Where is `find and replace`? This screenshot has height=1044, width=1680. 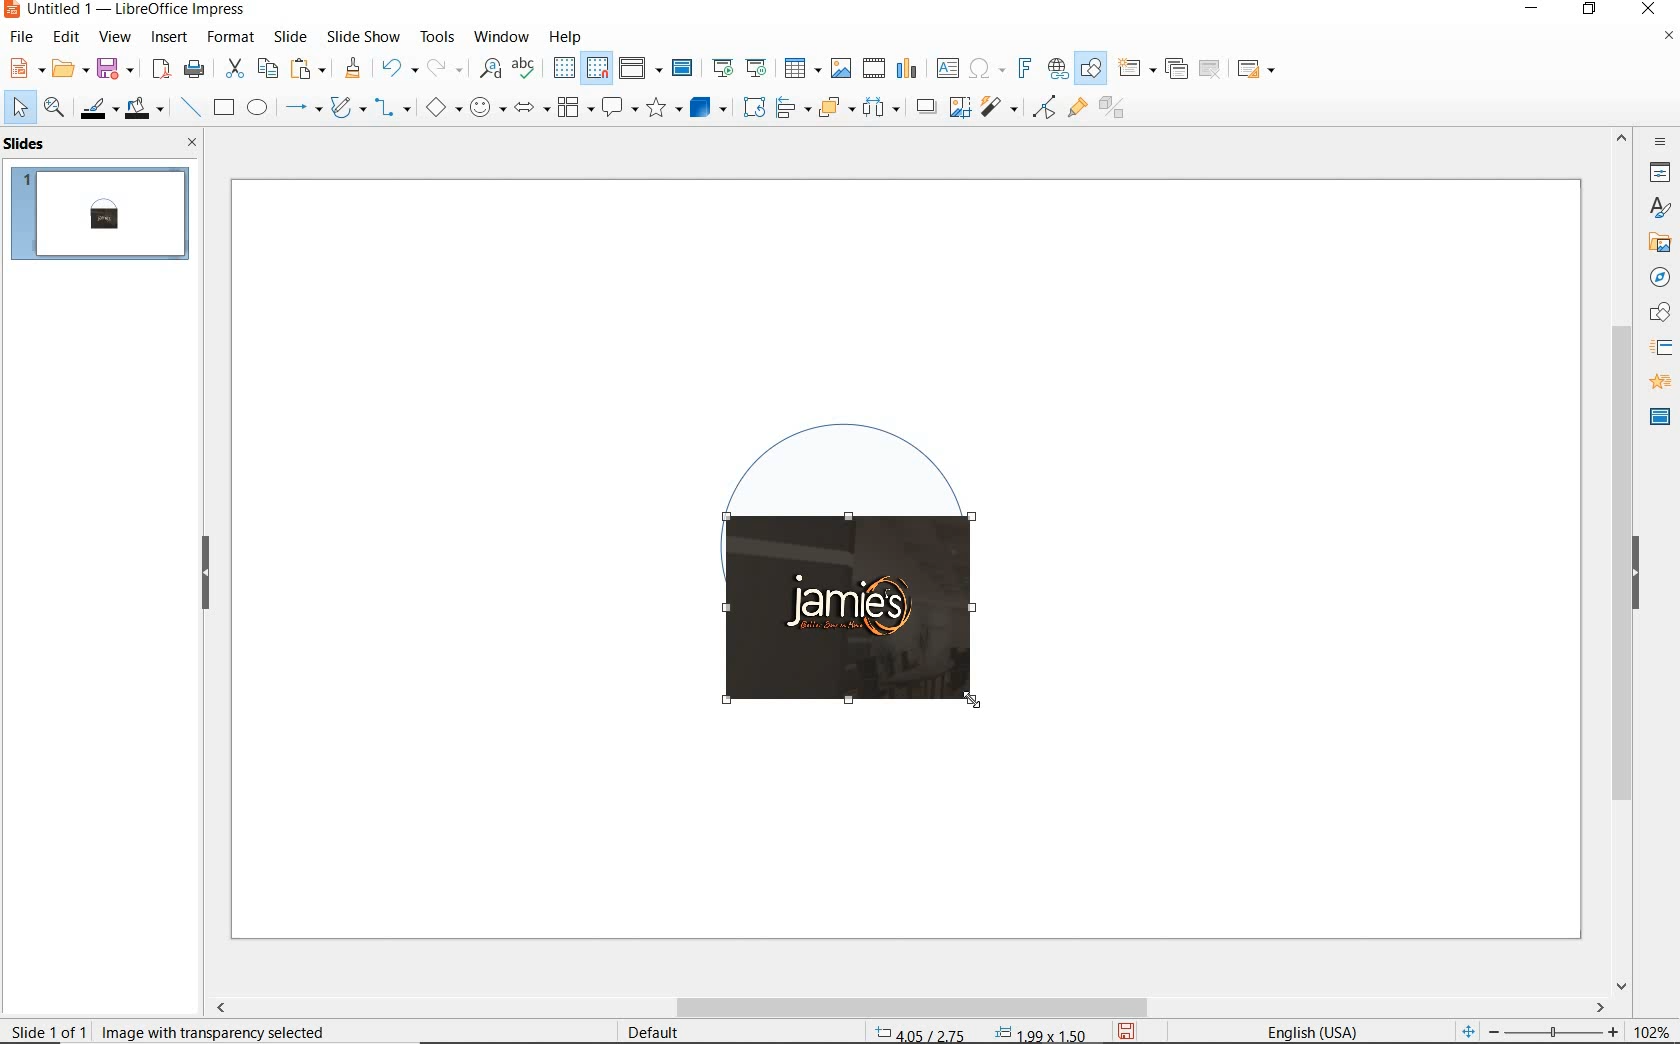 find and replace is located at coordinates (490, 69).